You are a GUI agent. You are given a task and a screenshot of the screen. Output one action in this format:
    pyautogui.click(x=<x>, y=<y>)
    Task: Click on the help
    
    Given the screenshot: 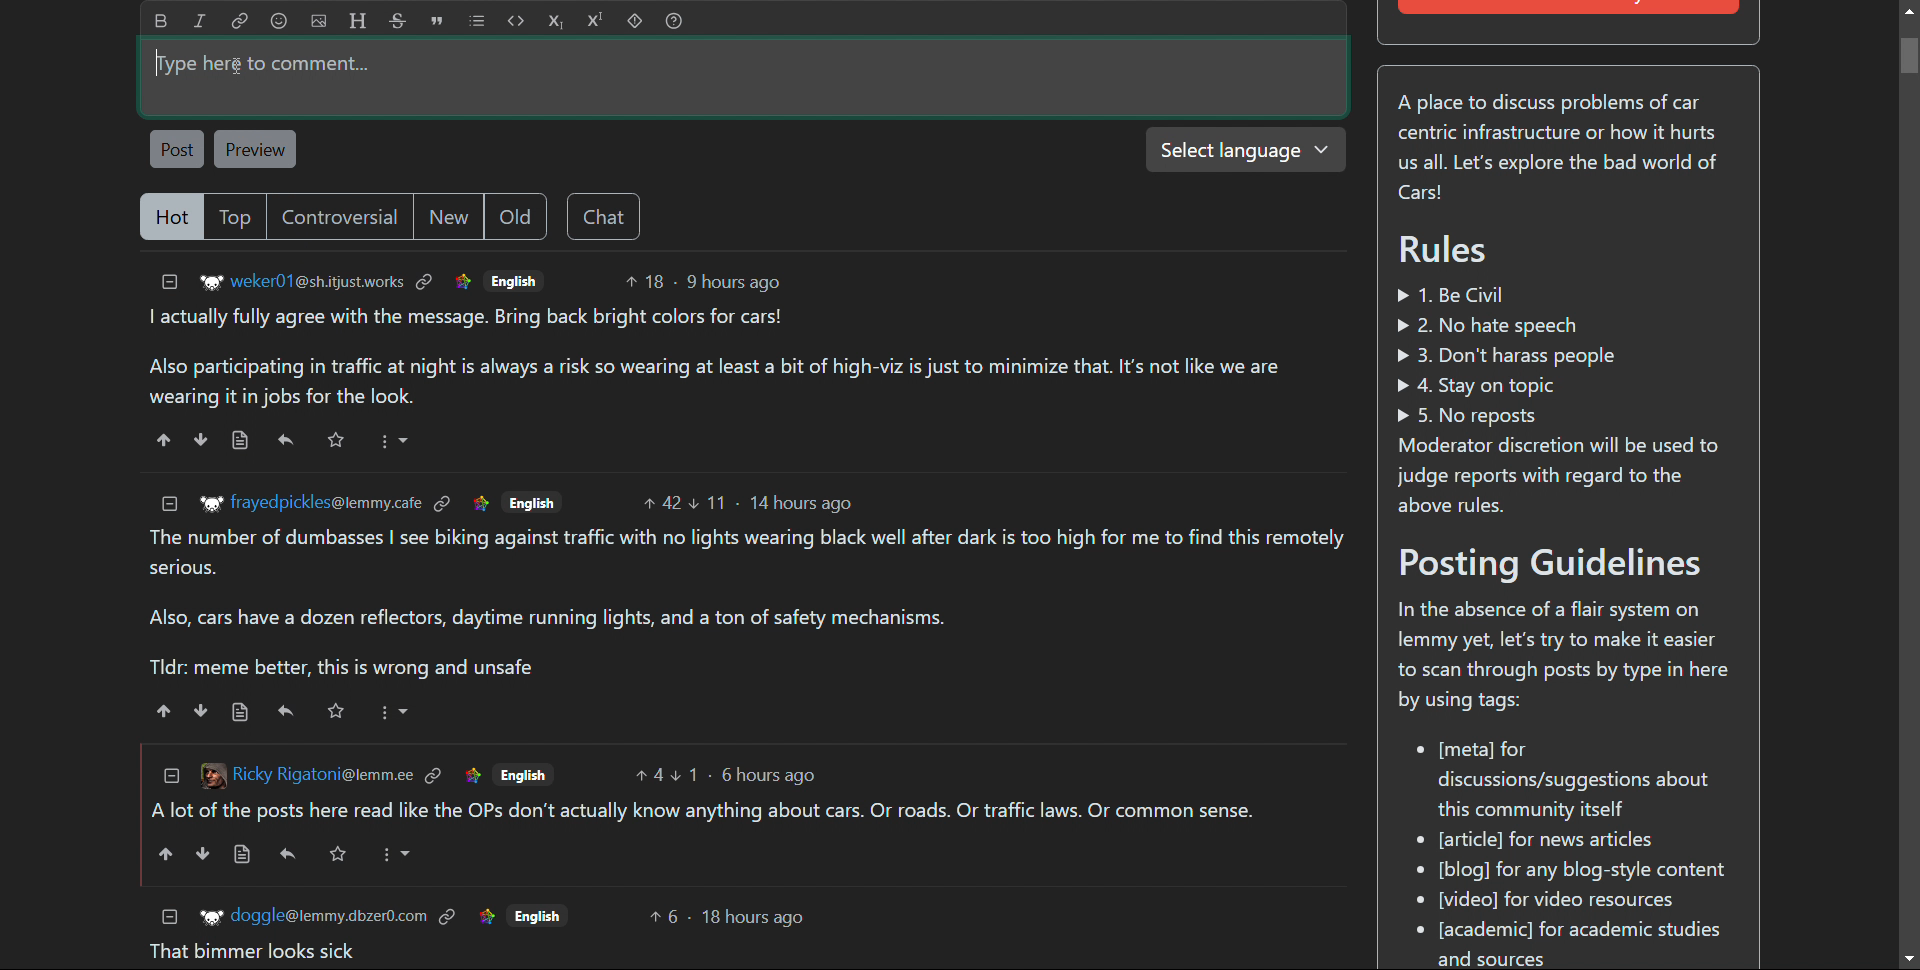 What is the action you would take?
    pyautogui.click(x=673, y=21)
    